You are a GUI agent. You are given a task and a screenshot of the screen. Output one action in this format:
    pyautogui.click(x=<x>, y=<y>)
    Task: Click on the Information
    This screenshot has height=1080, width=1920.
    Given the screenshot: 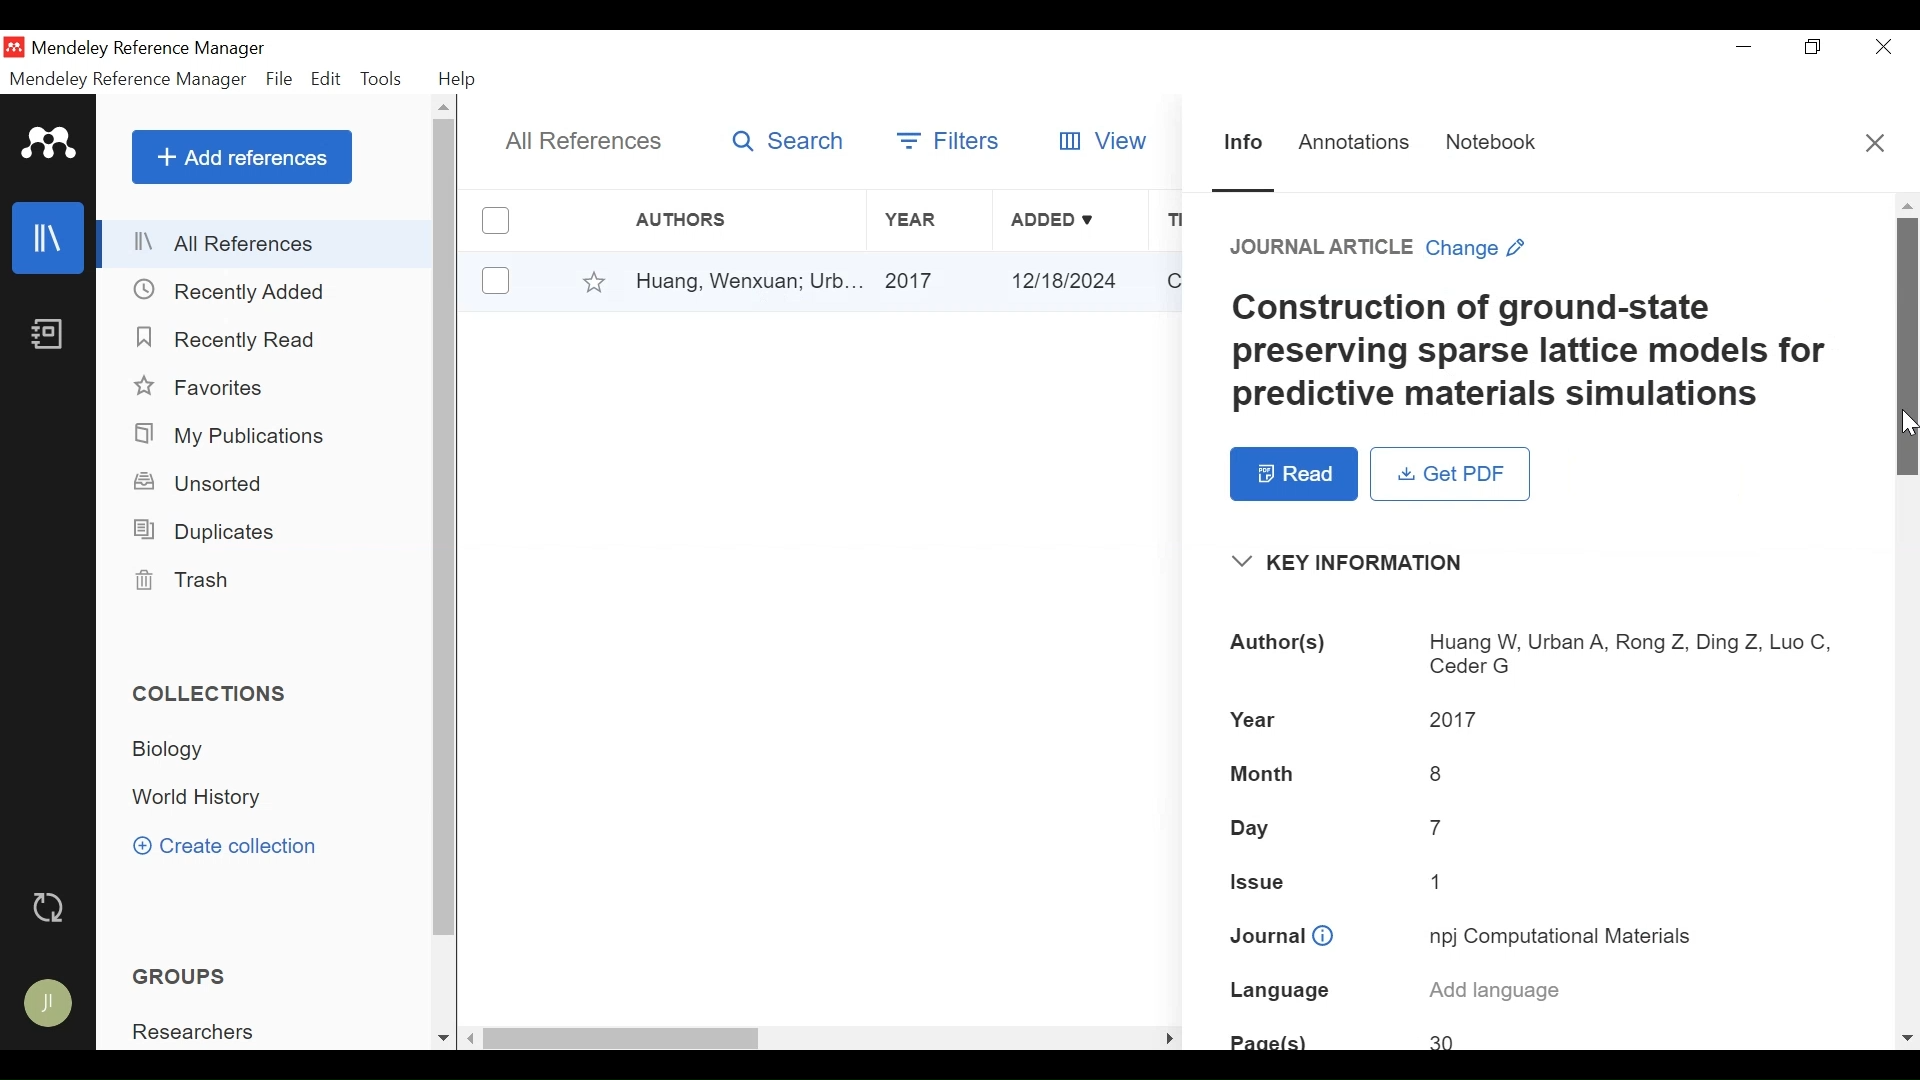 What is the action you would take?
    pyautogui.click(x=1239, y=141)
    